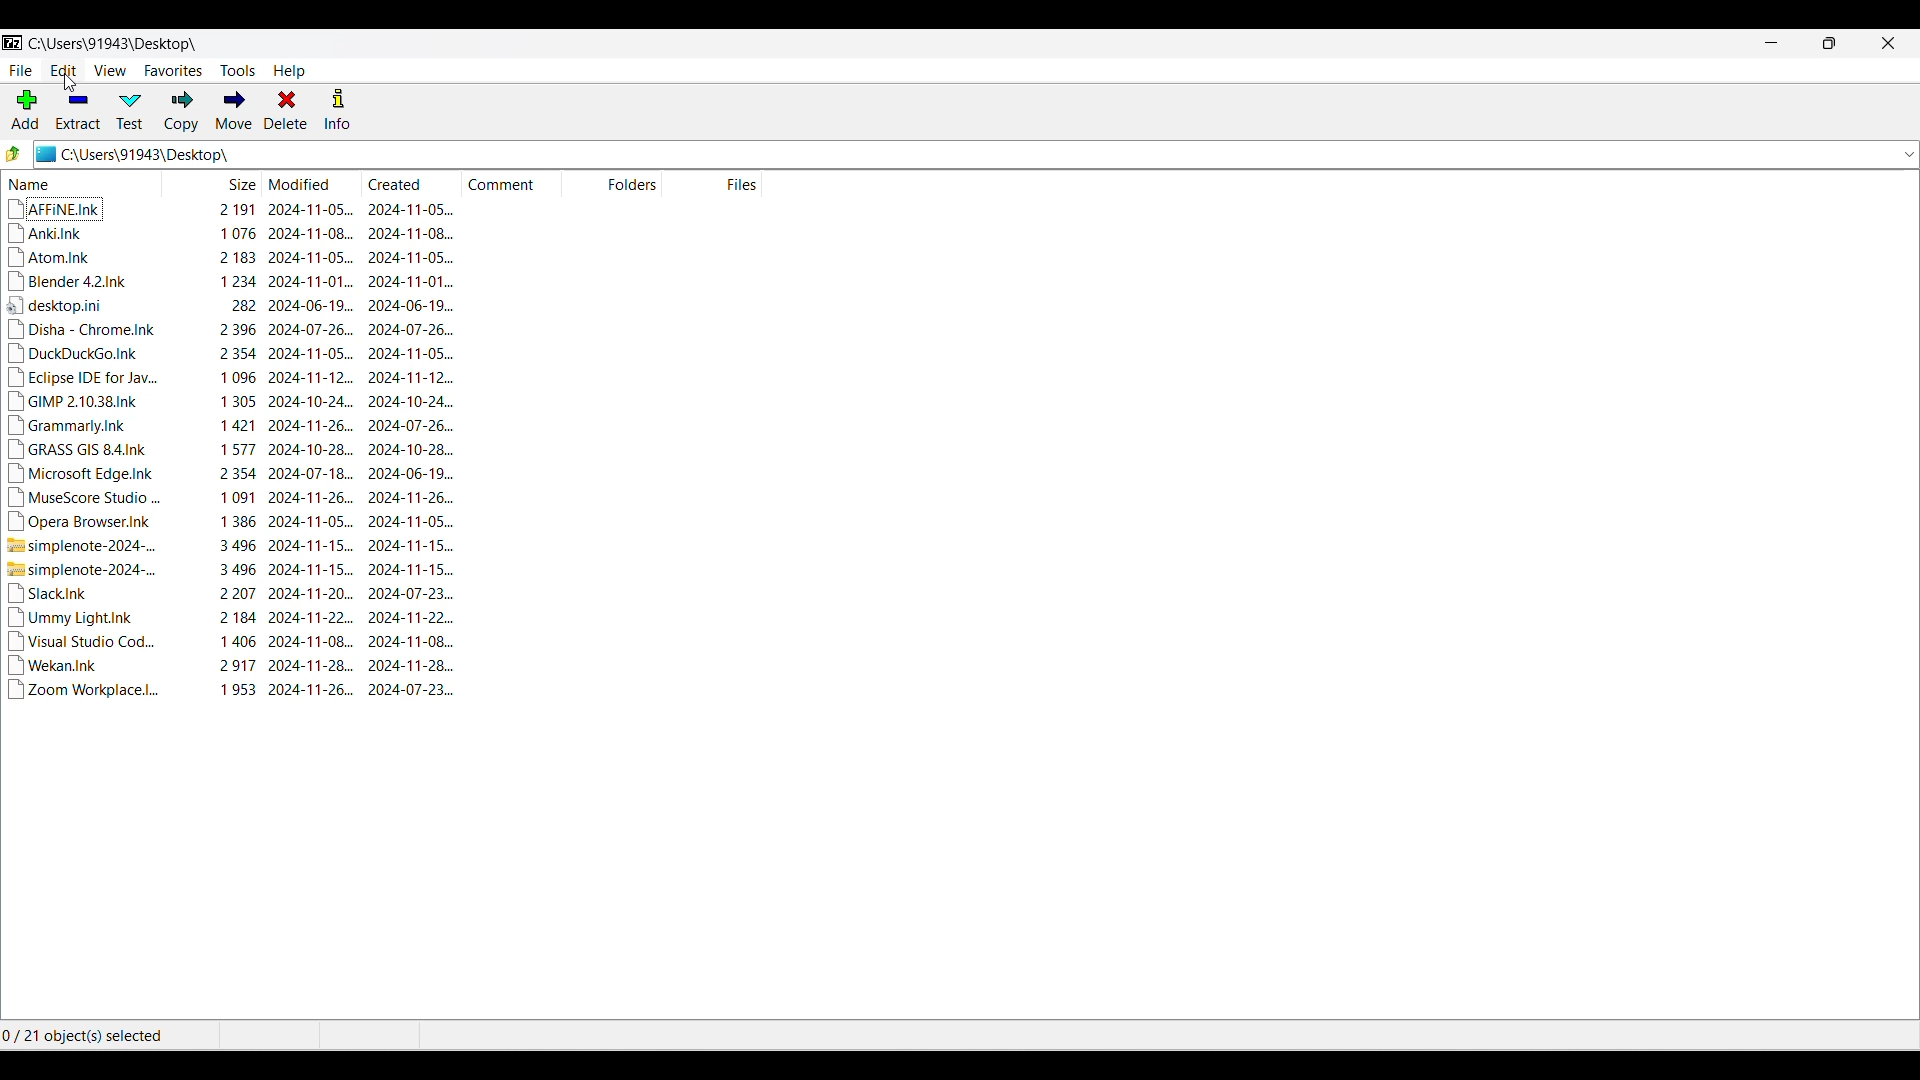  Describe the element at coordinates (962, 155) in the screenshot. I see `Folder location and logo` at that location.